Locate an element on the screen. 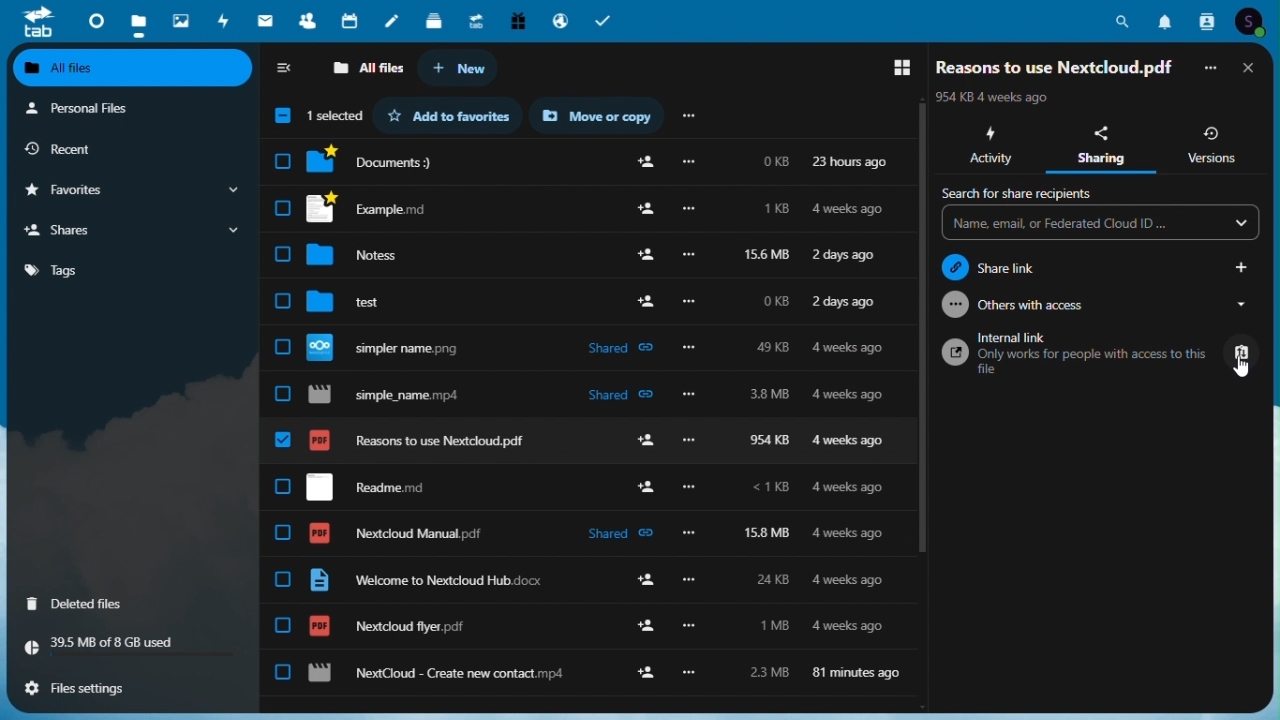 This screenshot has width=1280, height=720. 4 weeks ago is located at coordinates (852, 535).